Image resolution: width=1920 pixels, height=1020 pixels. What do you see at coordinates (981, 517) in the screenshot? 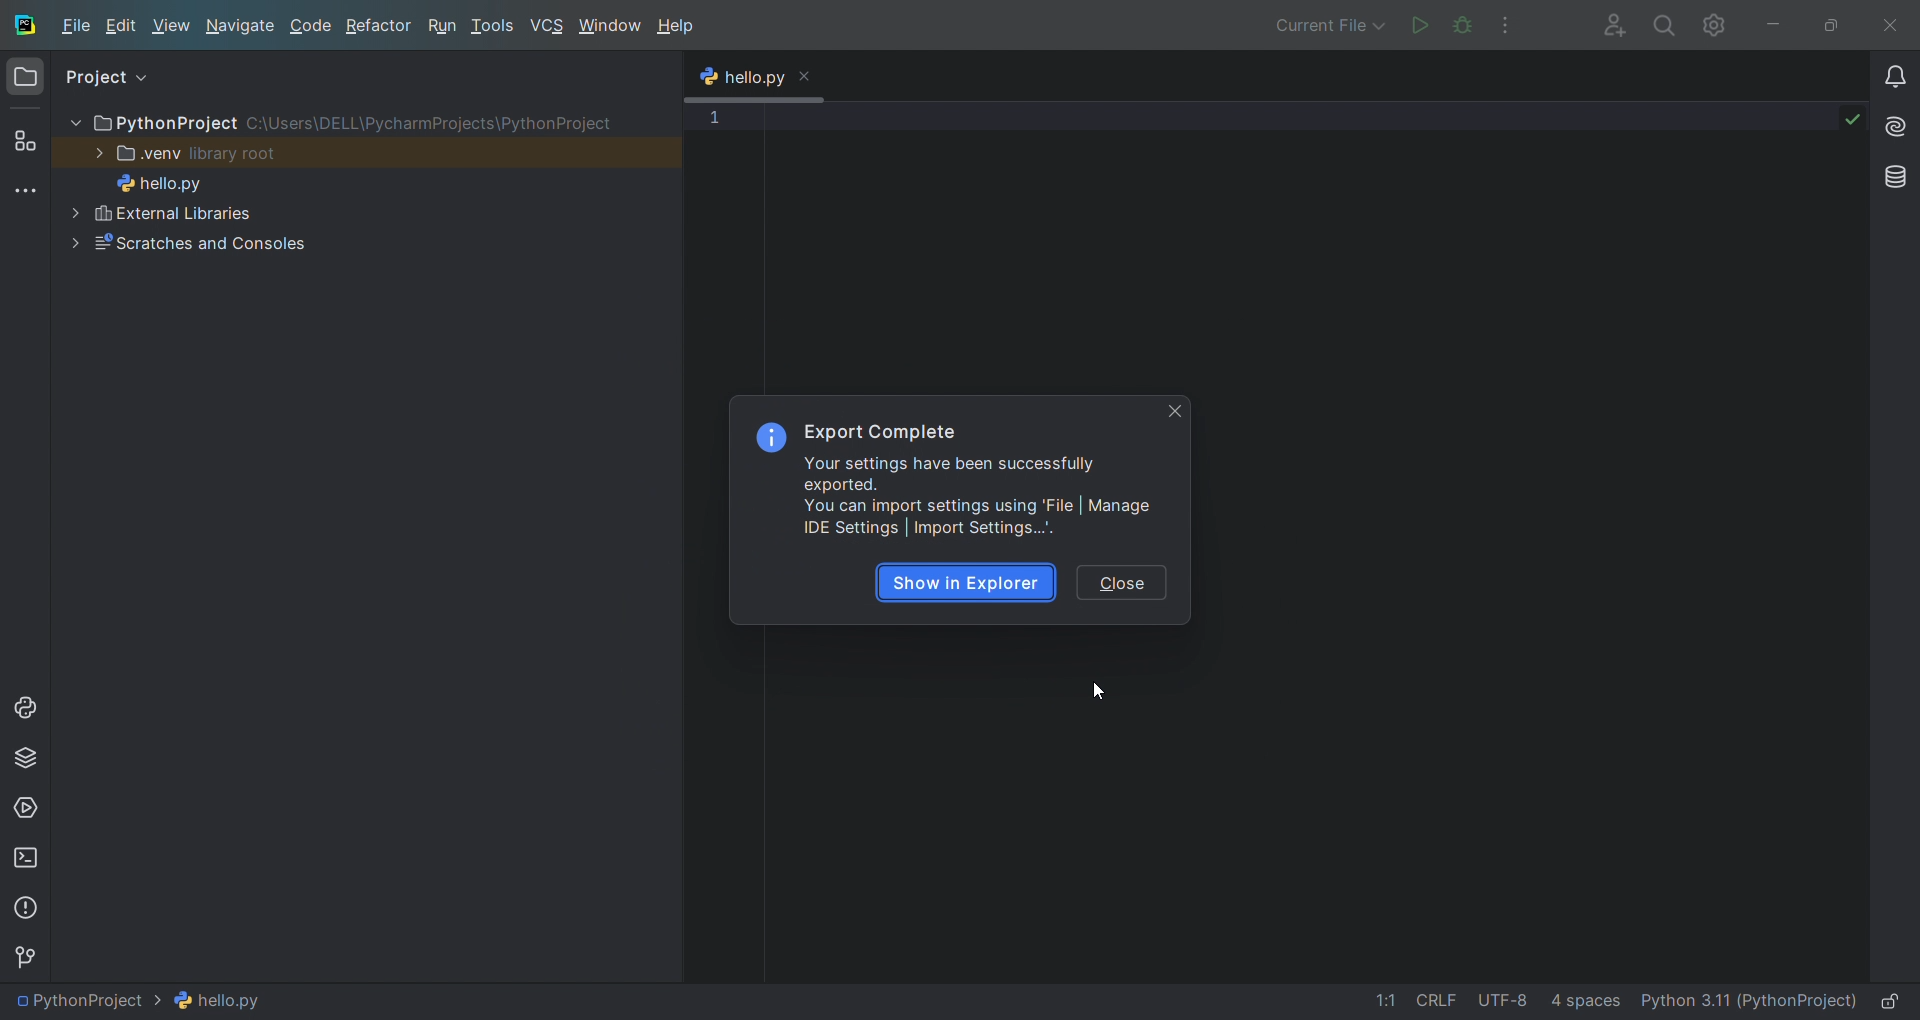
I see `You can import settings using ‘File | Manage IDE Settings | Import Settings...".` at bounding box center [981, 517].